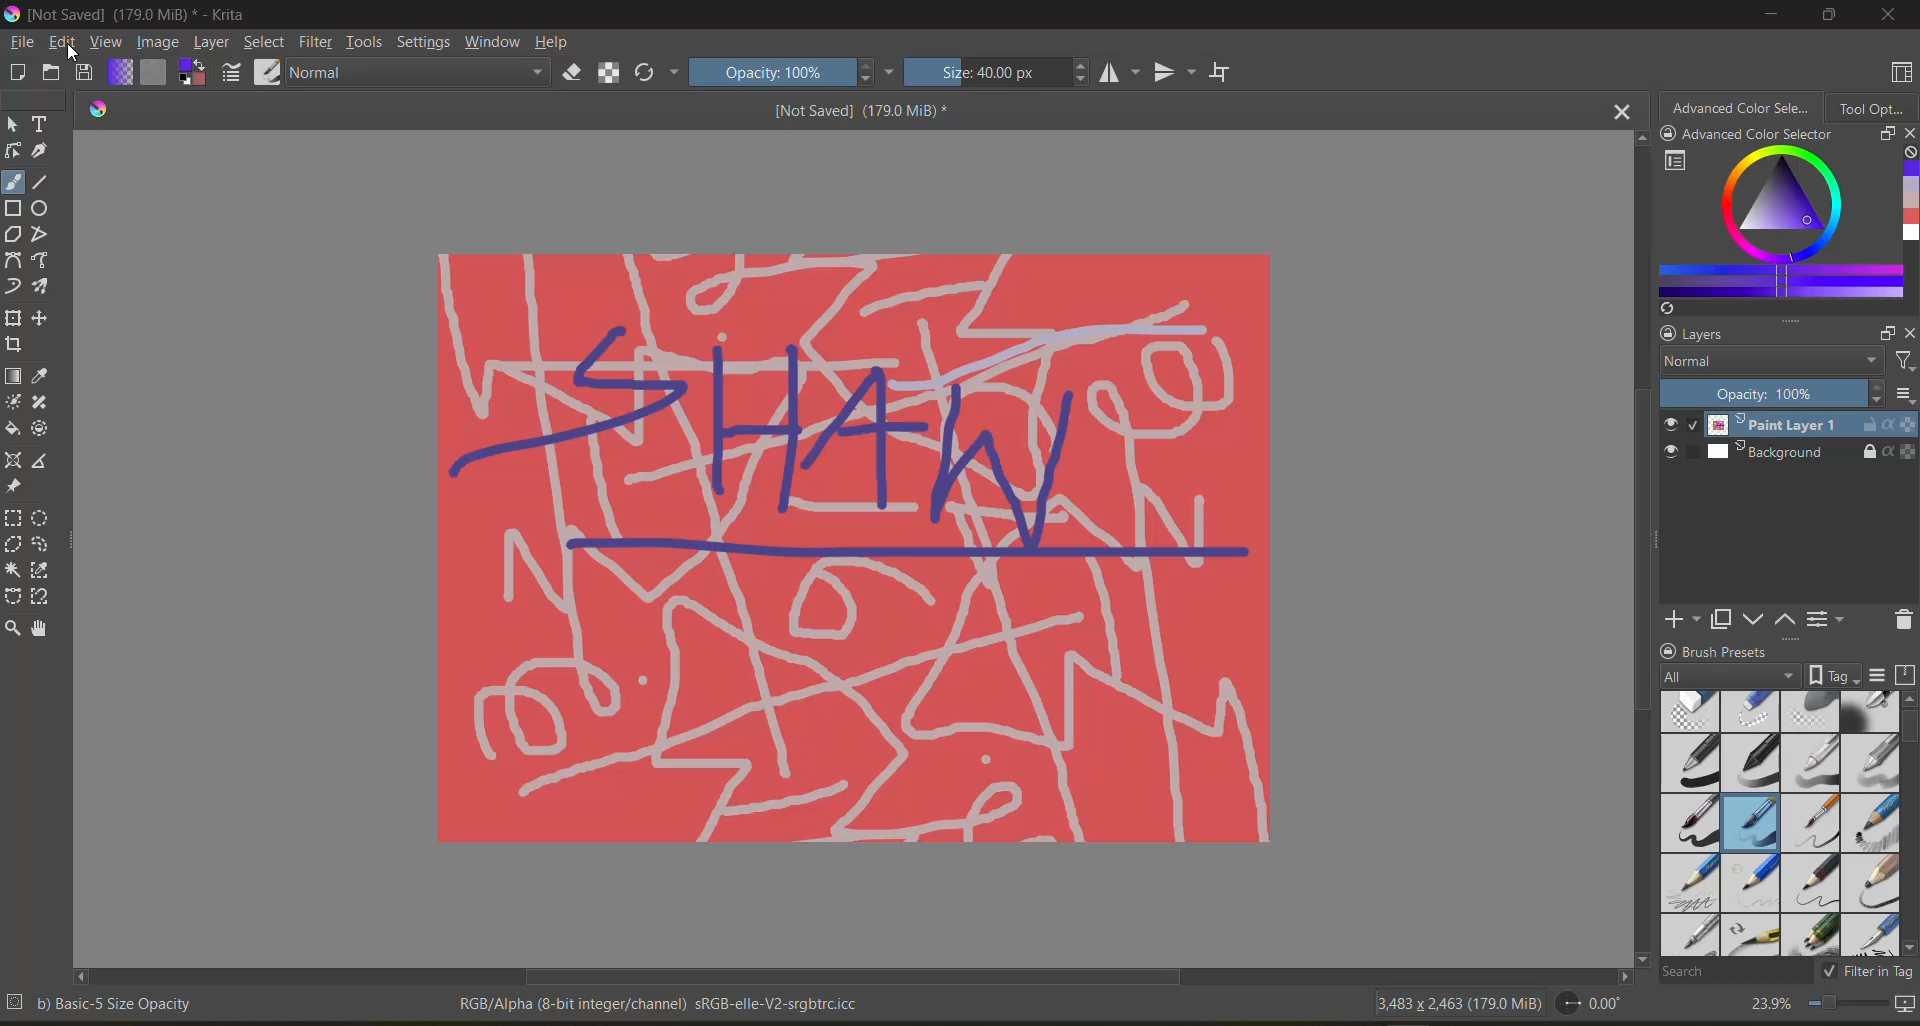 This screenshot has width=1920, height=1026. What do you see at coordinates (14, 208) in the screenshot?
I see `rectangle tool` at bounding box center [14, 208].